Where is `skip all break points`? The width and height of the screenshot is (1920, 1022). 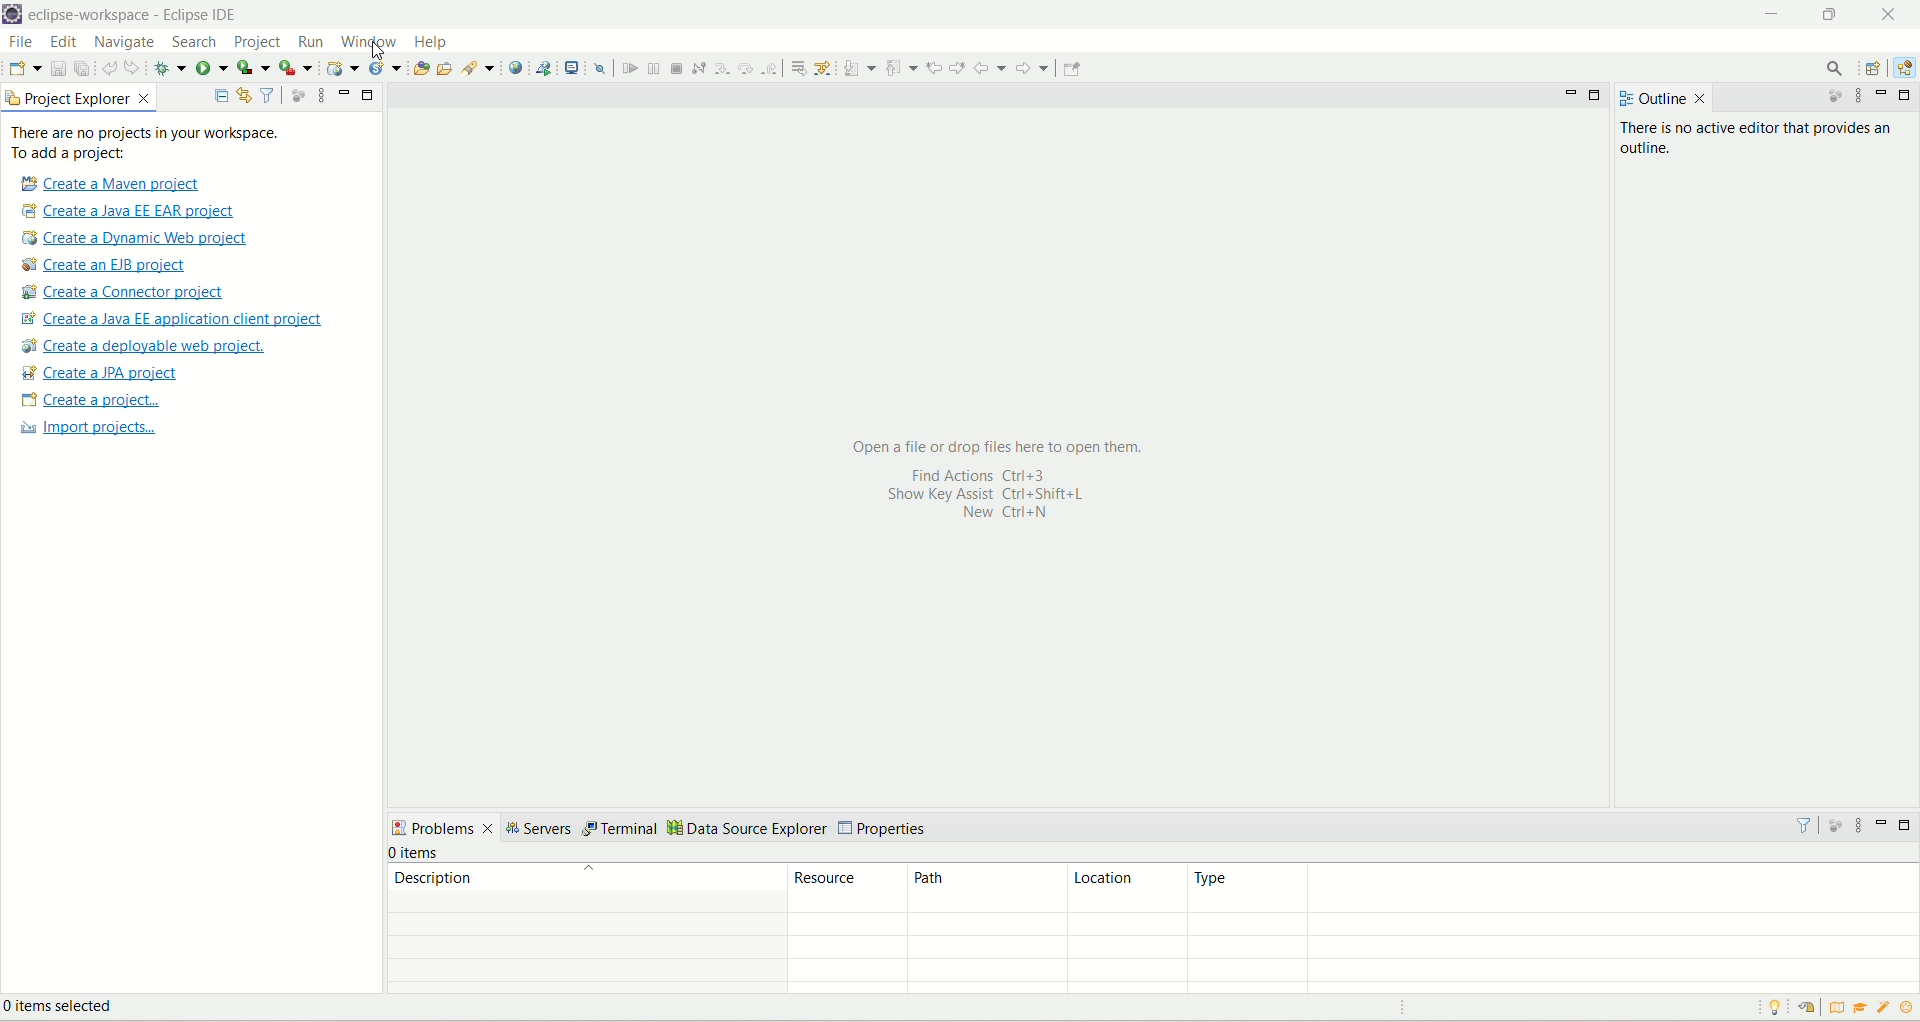 skip all break points is located at coordinates (600, 67).